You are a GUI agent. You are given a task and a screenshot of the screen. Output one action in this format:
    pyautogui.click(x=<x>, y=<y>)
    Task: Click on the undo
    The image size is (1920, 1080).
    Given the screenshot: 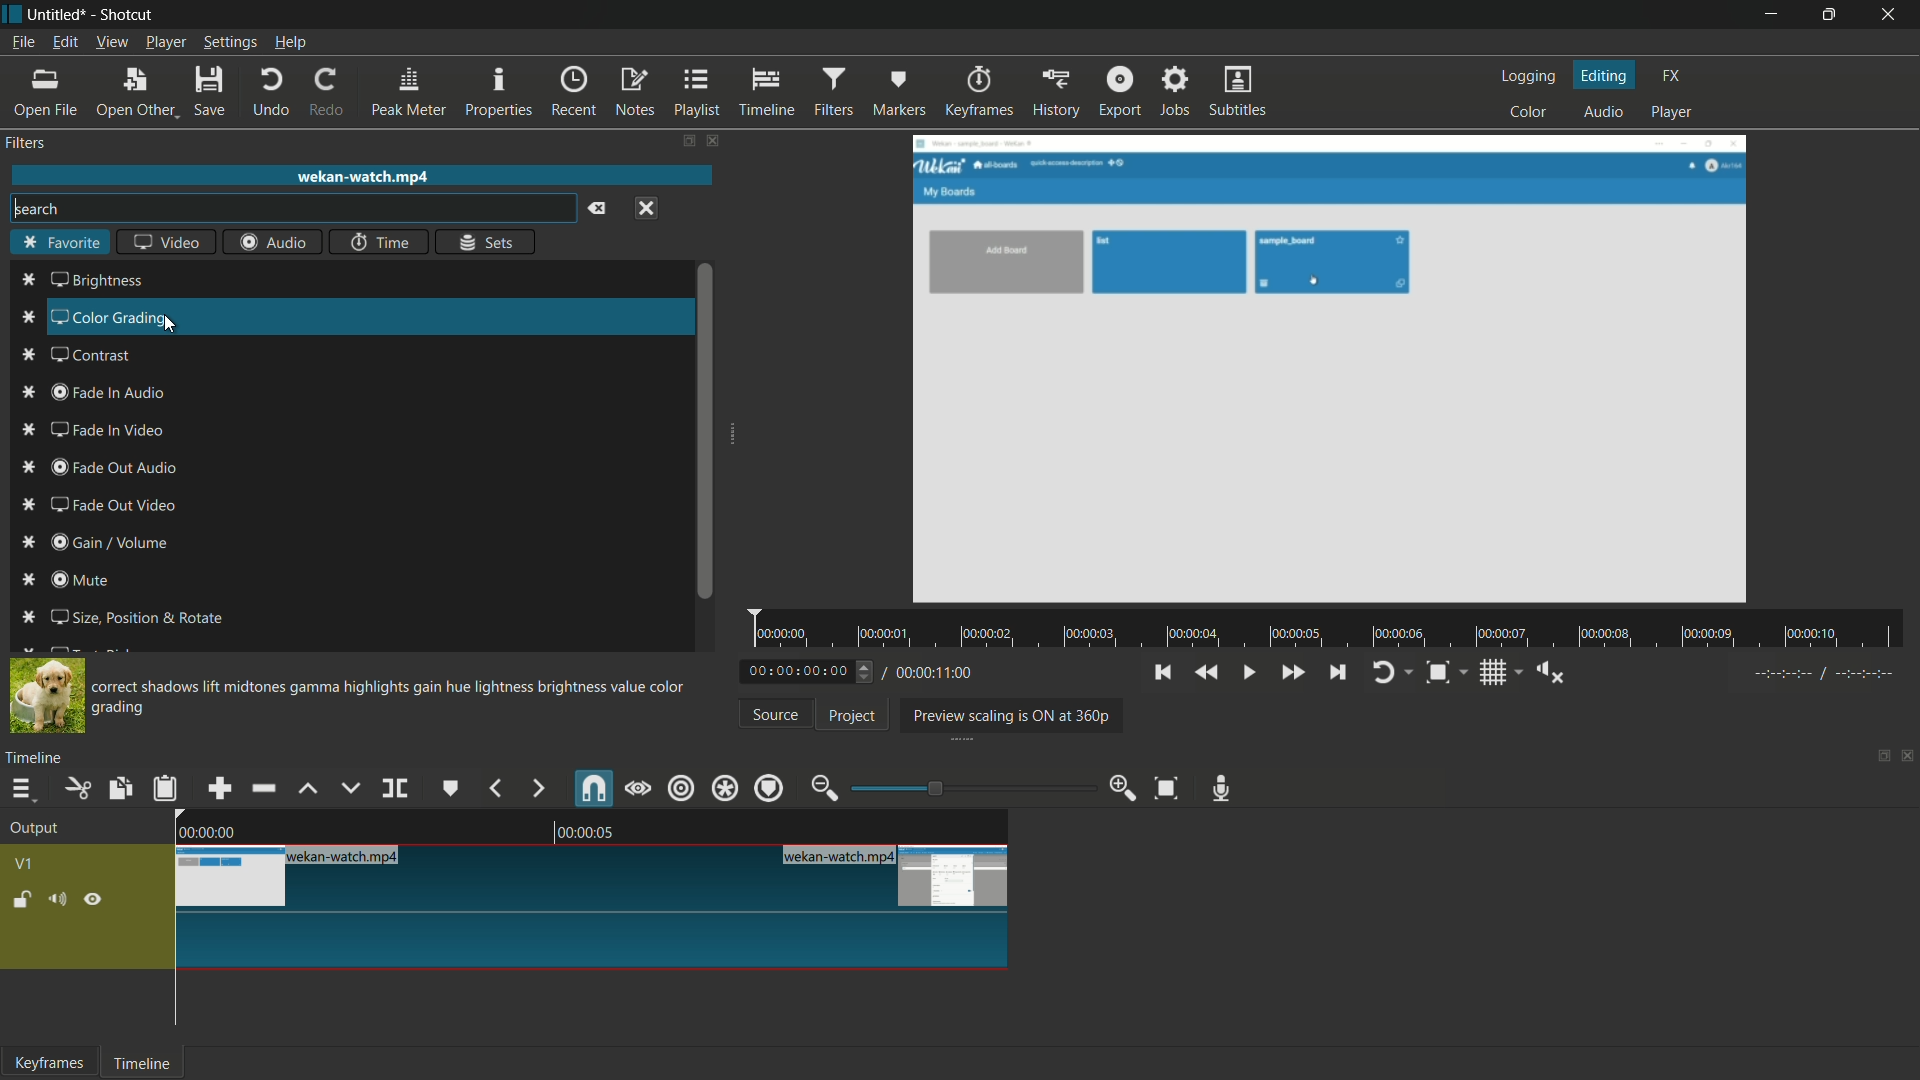 What is the action you would take?
    pyautogui.click(x=272, y=92)
    